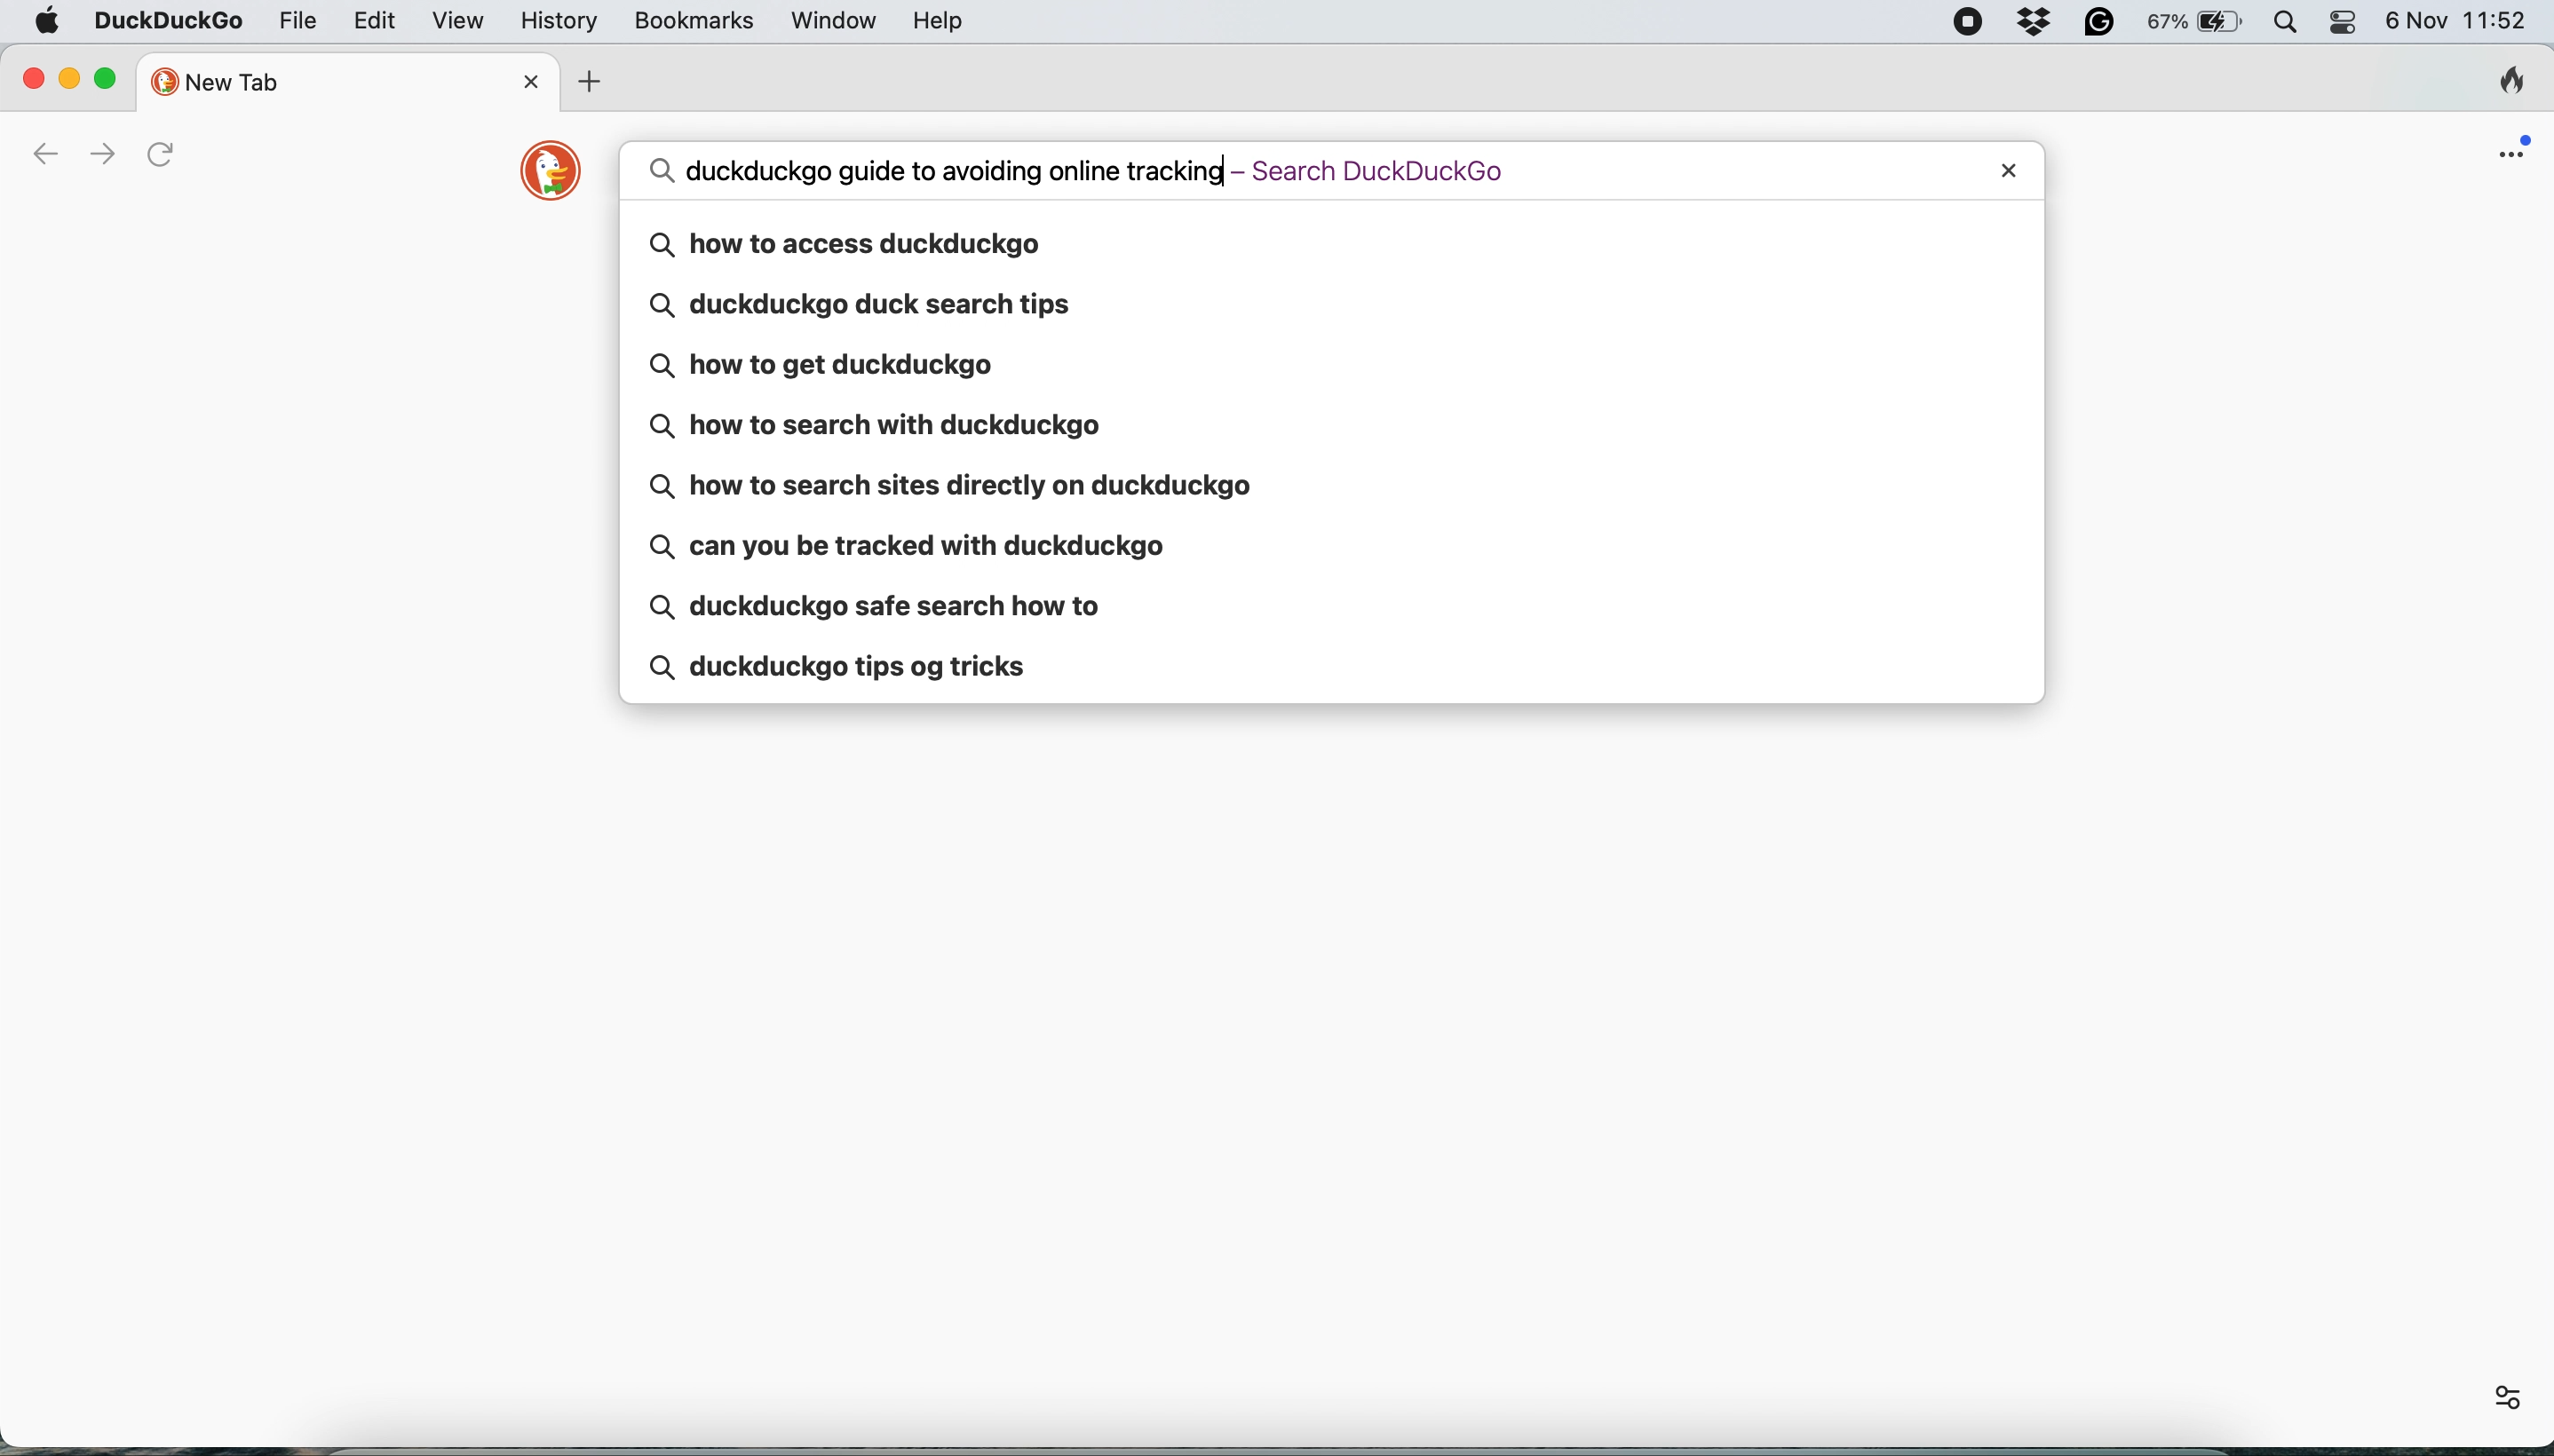  I want to click on screen recorder, so click(1966, 23).